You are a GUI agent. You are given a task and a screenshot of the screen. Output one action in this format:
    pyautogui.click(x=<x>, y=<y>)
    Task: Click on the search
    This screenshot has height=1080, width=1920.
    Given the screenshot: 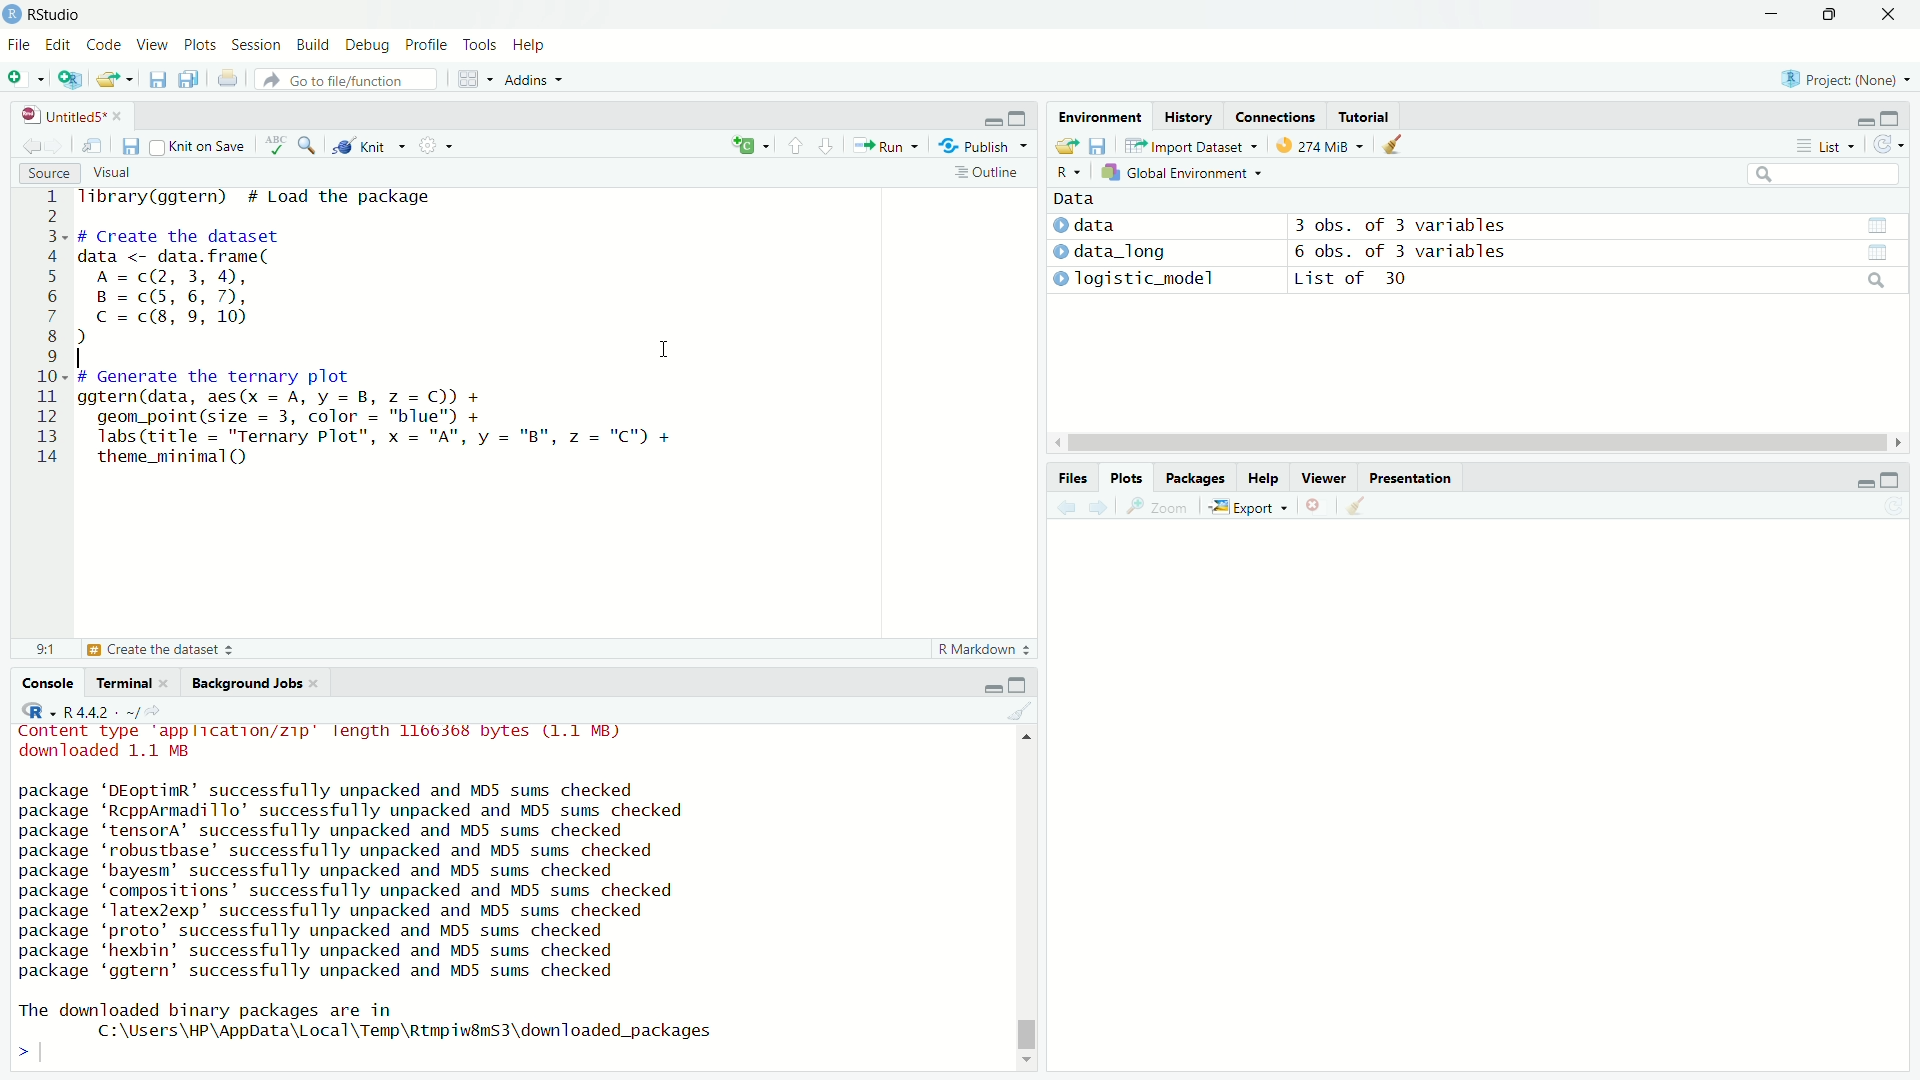 What is the action you would take?
    pyautogui.click(x=1873, y=282)
    